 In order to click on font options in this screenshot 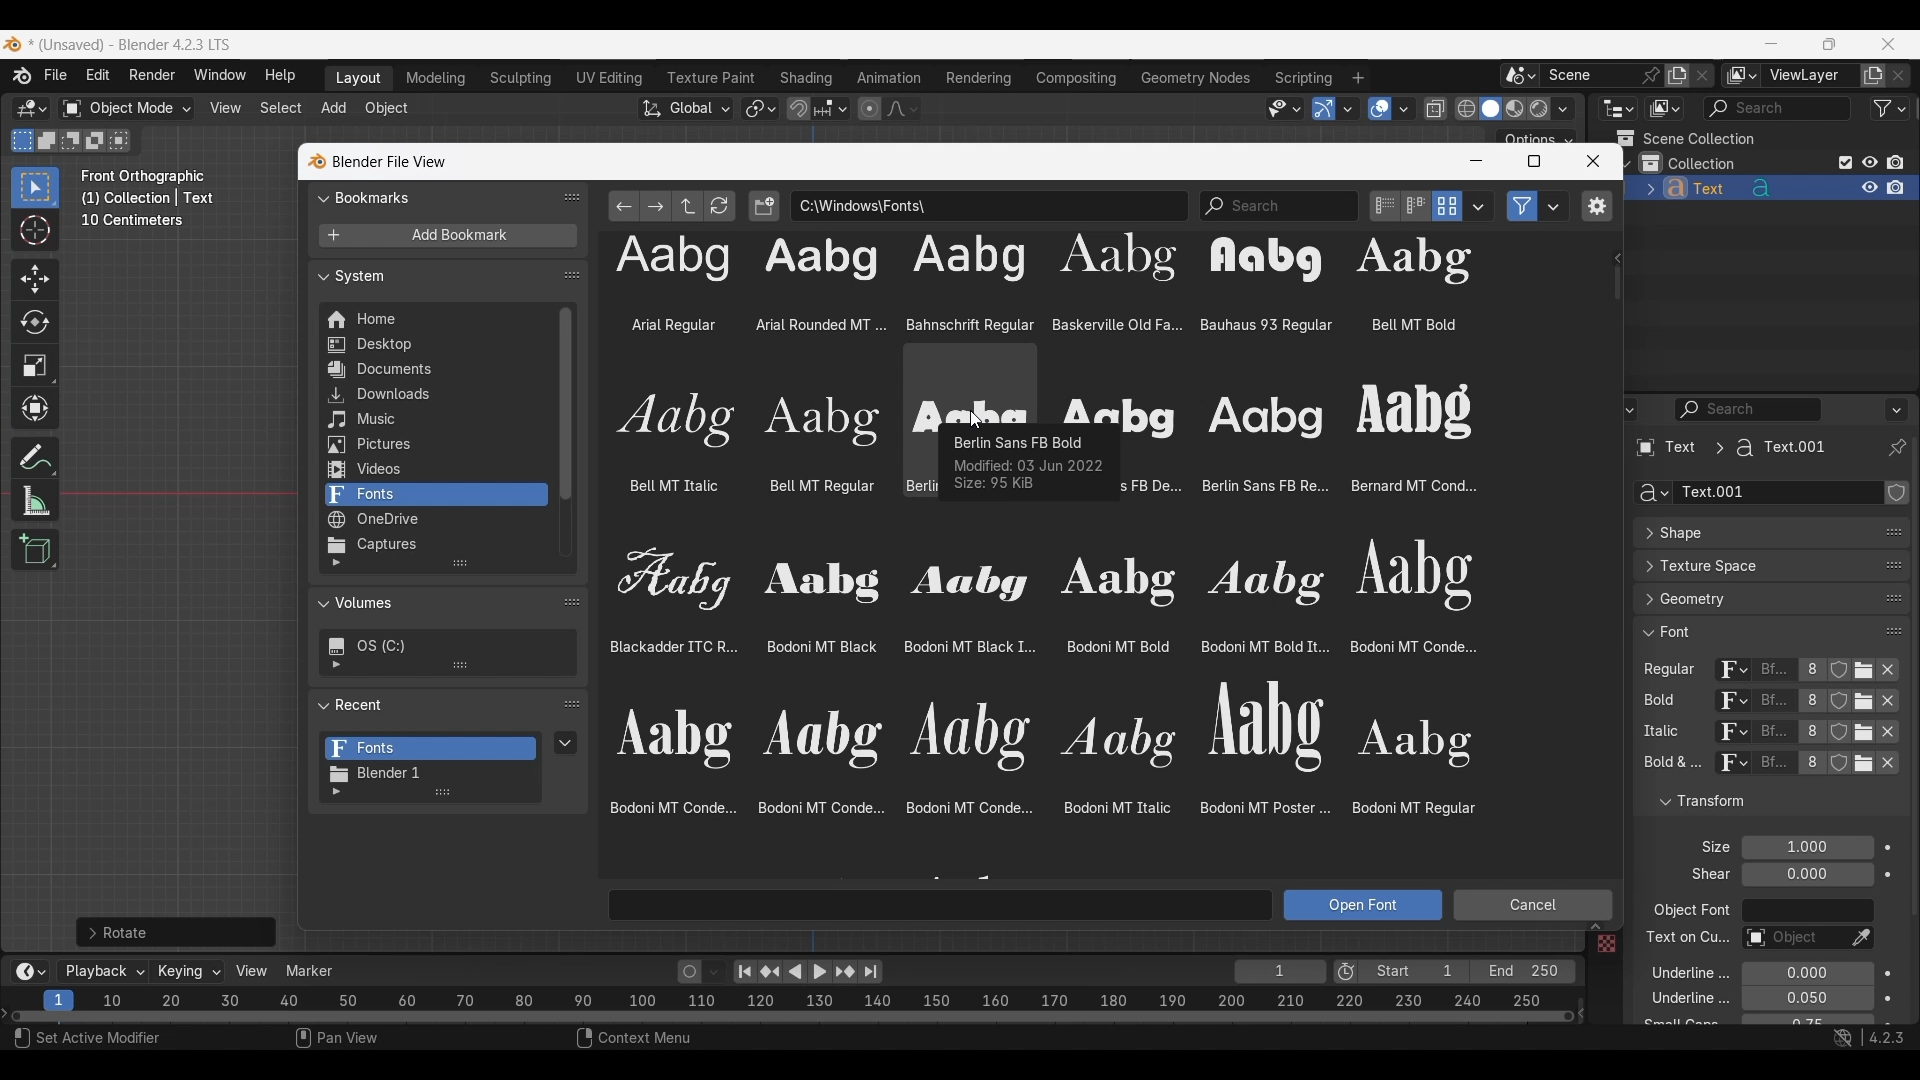, I will do `click(742, 438)`.